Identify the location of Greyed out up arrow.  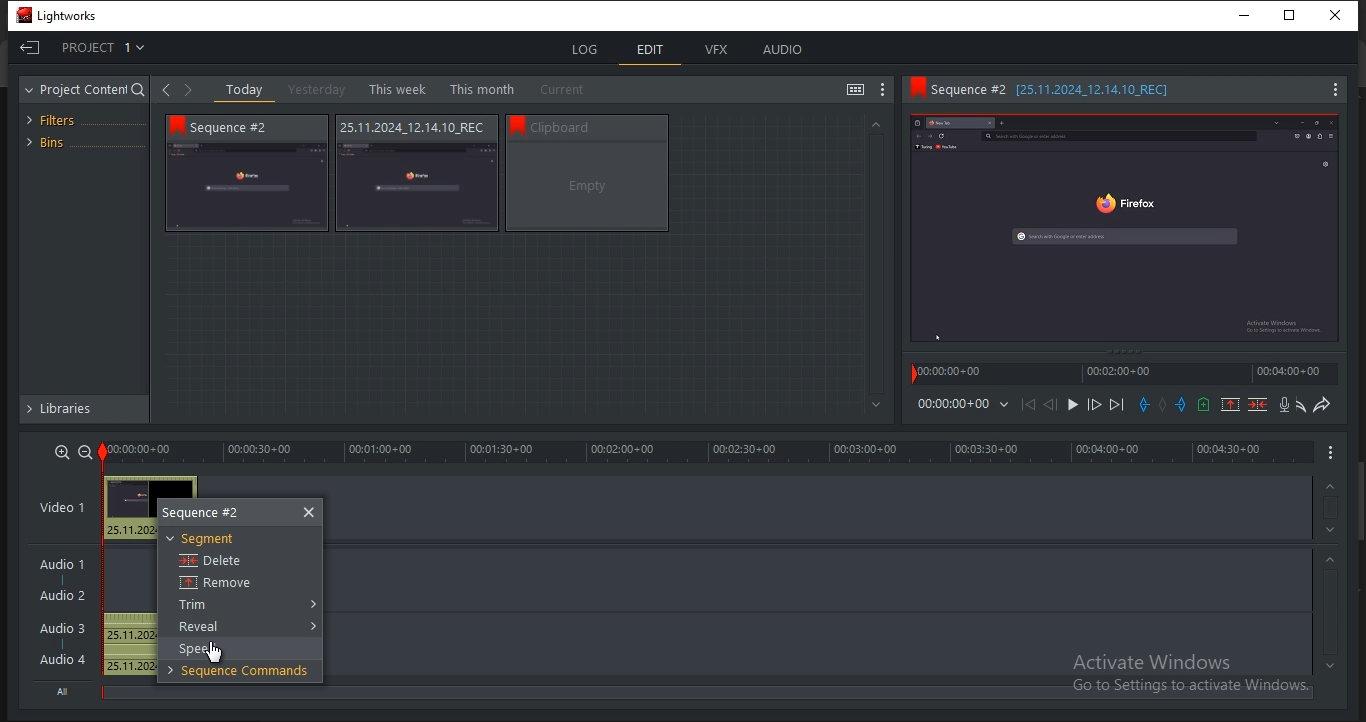
(883, 125).